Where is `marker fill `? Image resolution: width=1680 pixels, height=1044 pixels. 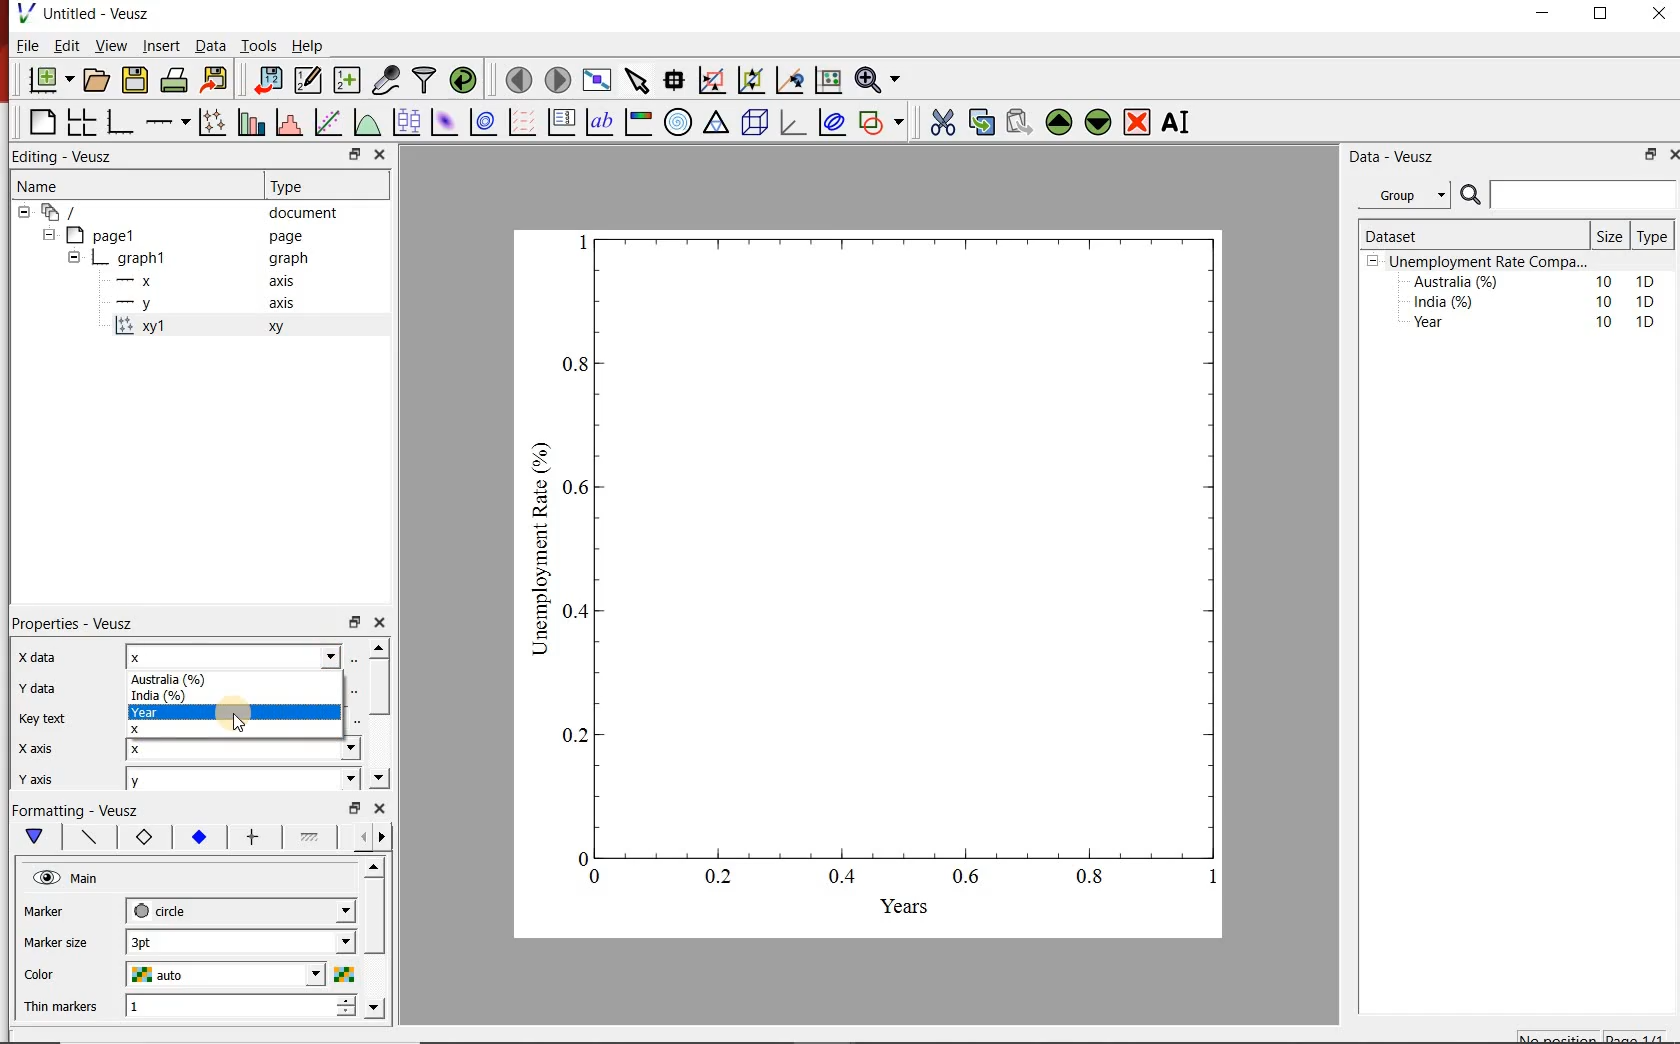
marker fill  is located at coordinates (200, 838).